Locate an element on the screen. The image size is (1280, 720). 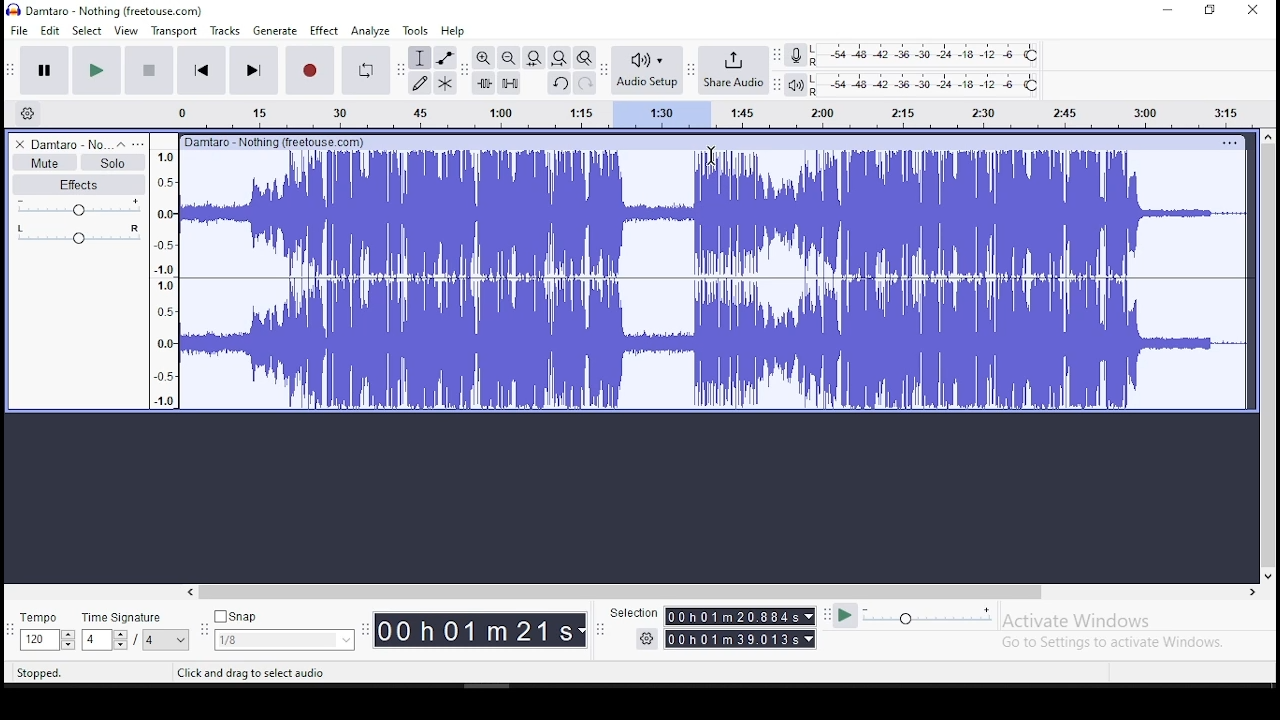
fit project to width is located at coordinates (559, 57).